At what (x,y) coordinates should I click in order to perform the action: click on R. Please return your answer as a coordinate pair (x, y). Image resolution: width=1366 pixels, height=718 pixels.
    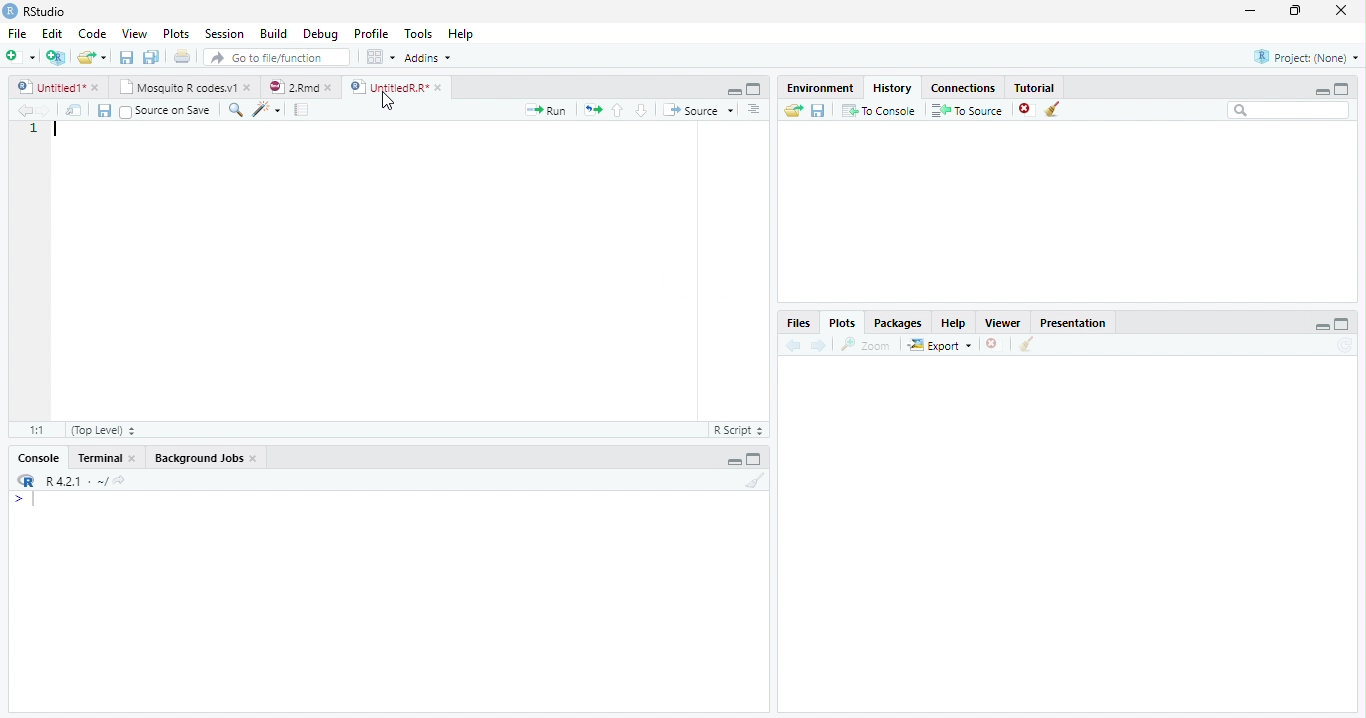
    Looking at the image, I should click on (25, 481).